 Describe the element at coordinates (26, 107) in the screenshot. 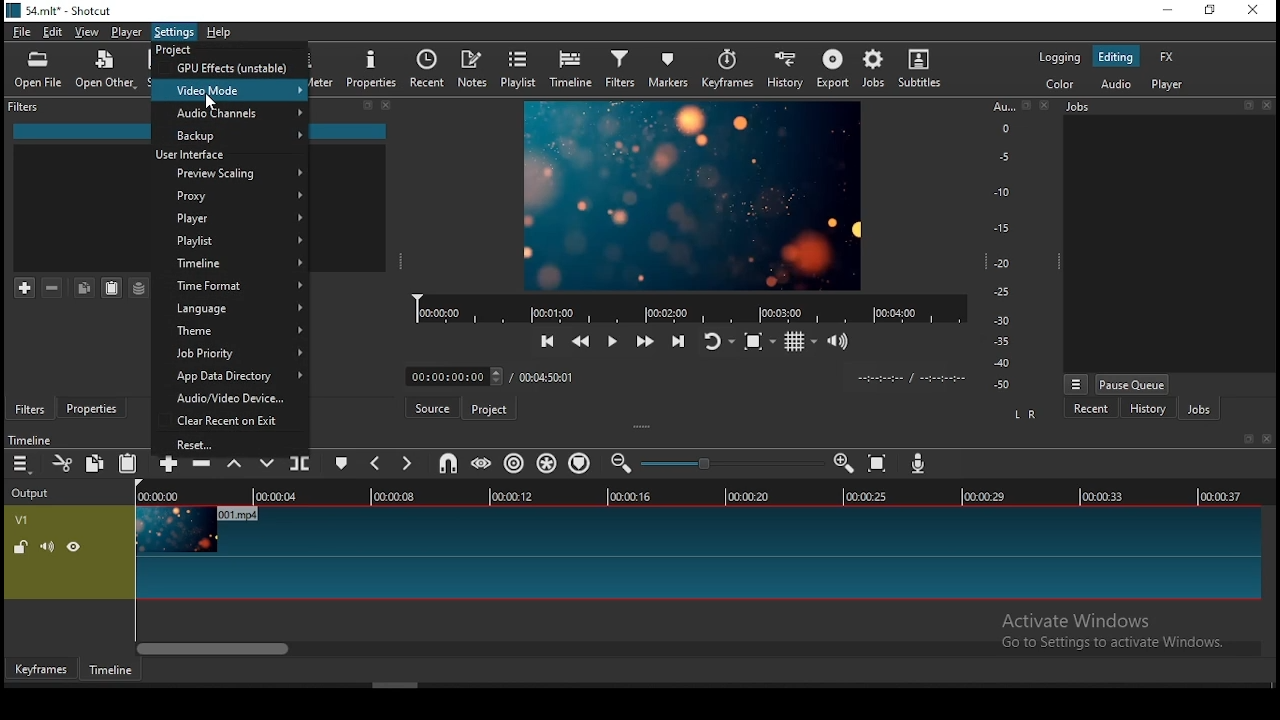

I see `Filter` at that location.